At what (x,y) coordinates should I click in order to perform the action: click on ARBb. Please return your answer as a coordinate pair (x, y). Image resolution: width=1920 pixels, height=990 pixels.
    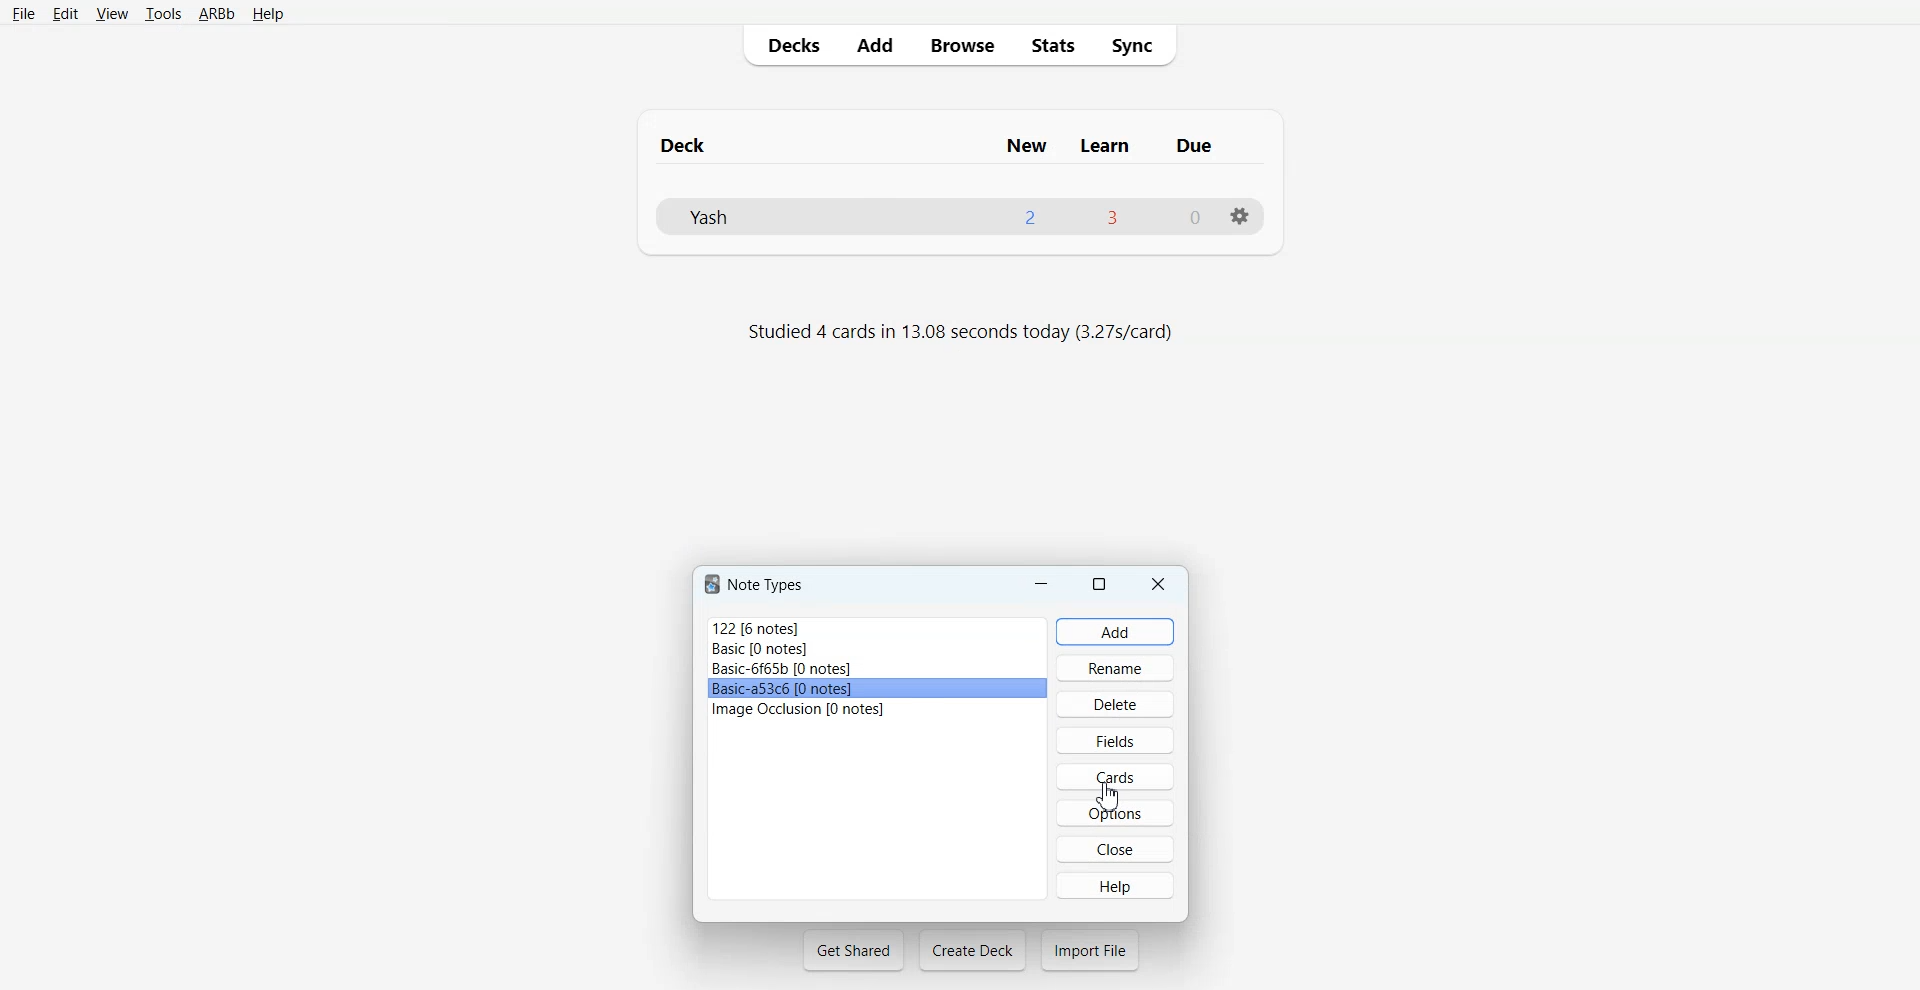
    Looking at the image, I should click on (215, 15).